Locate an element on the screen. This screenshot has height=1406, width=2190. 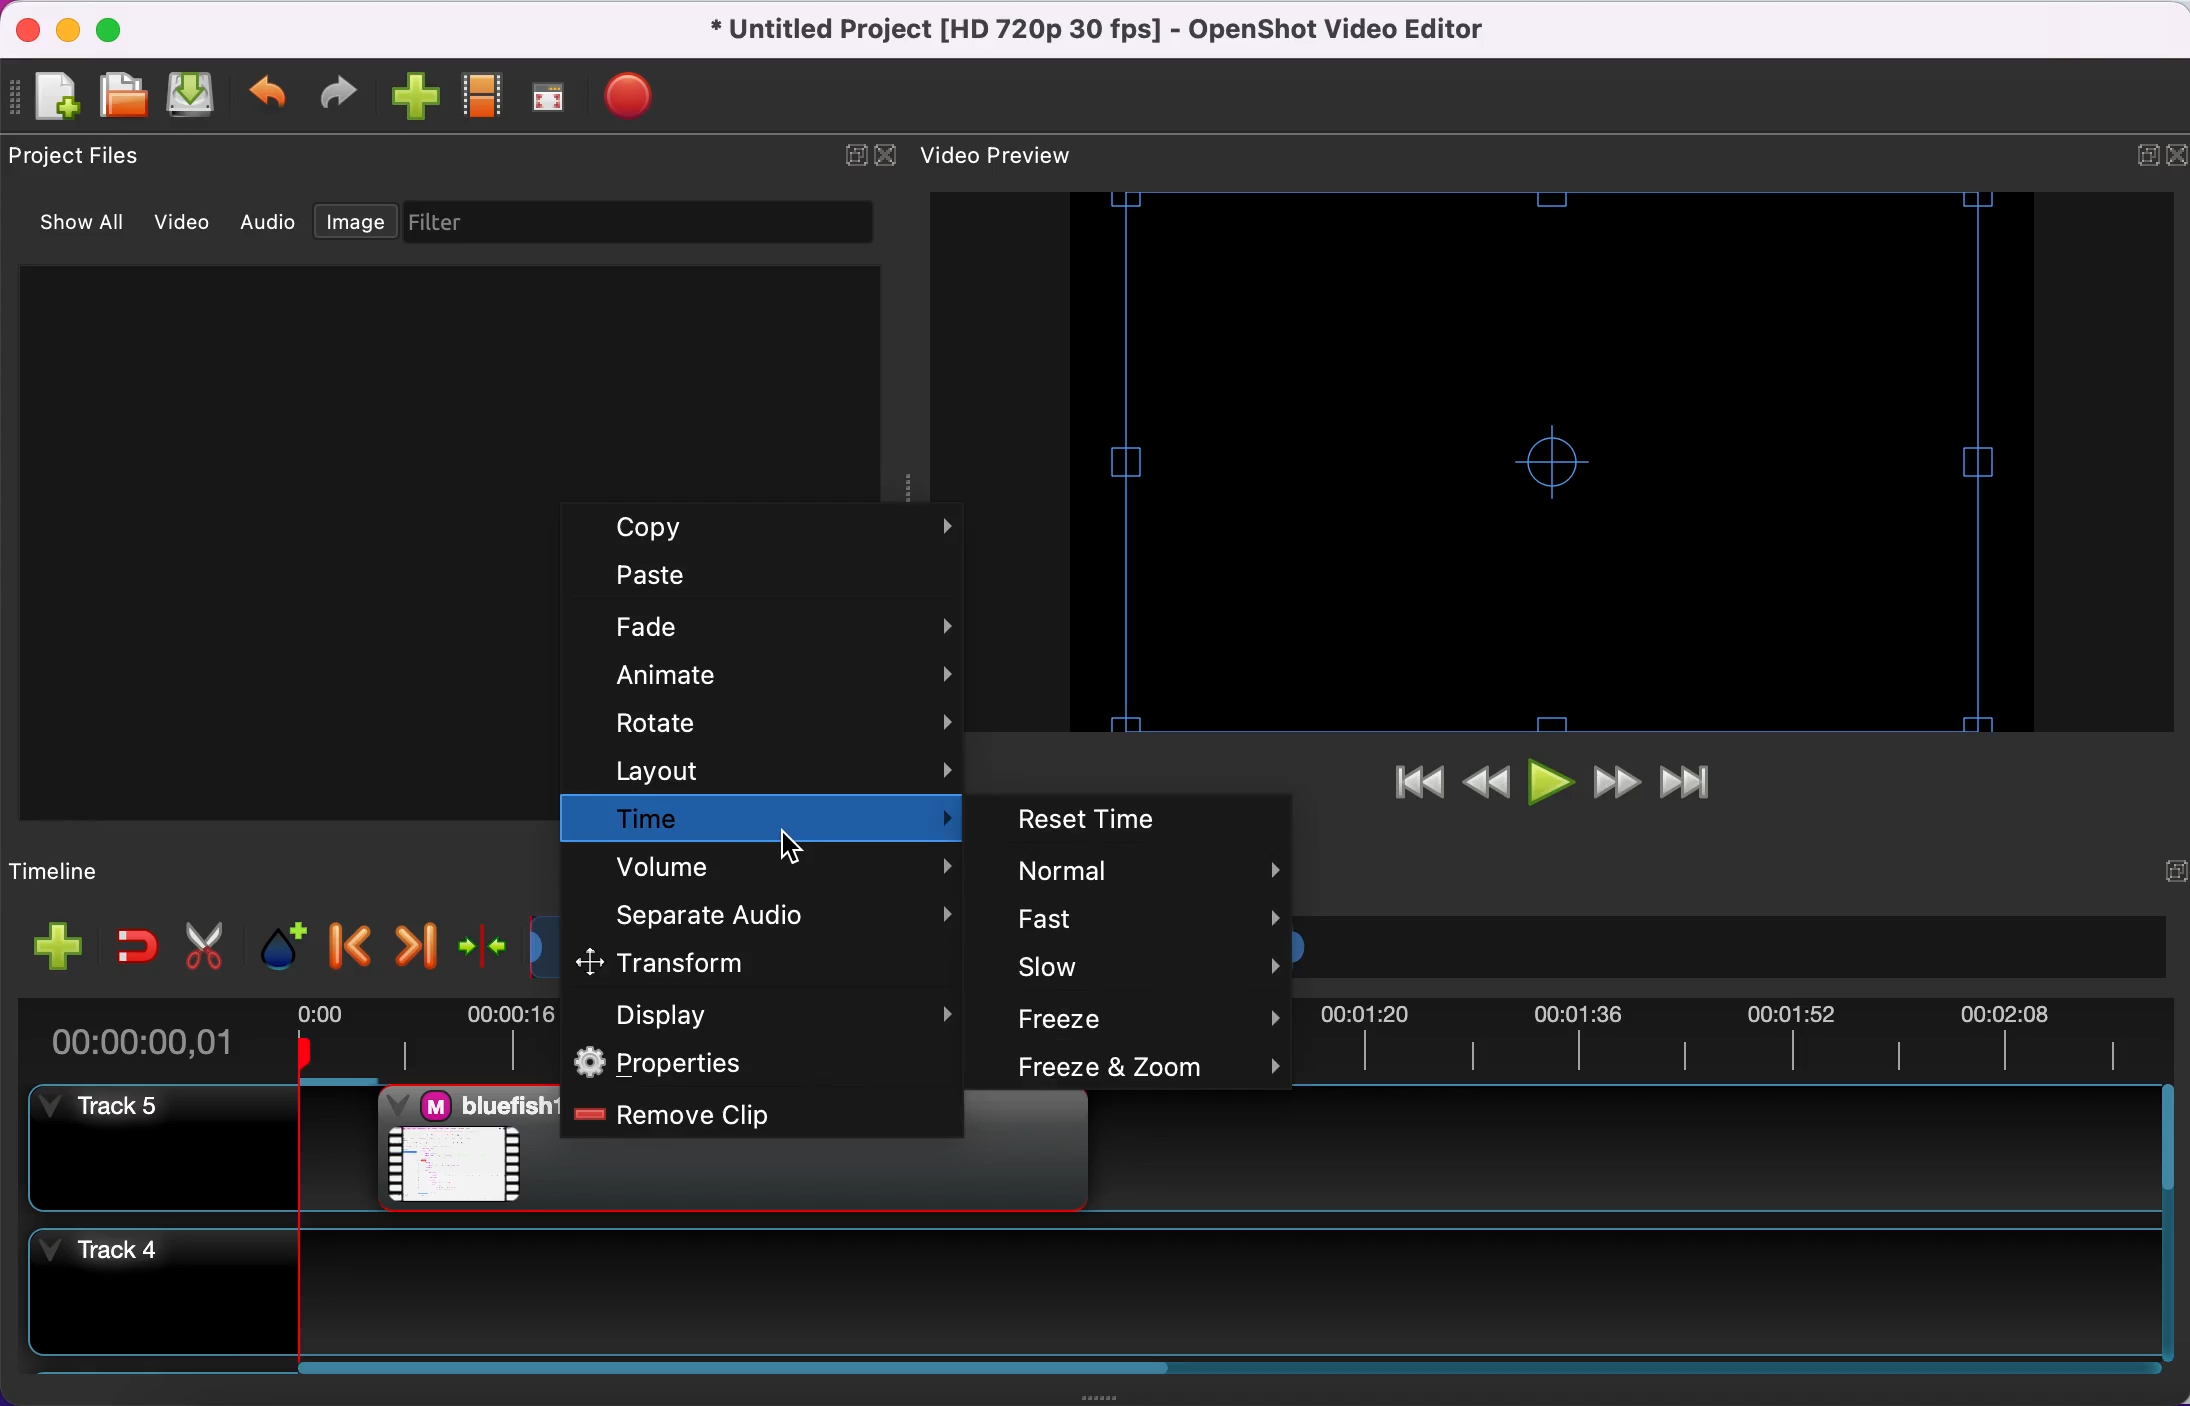
copy is located at coordinates (783, 530).